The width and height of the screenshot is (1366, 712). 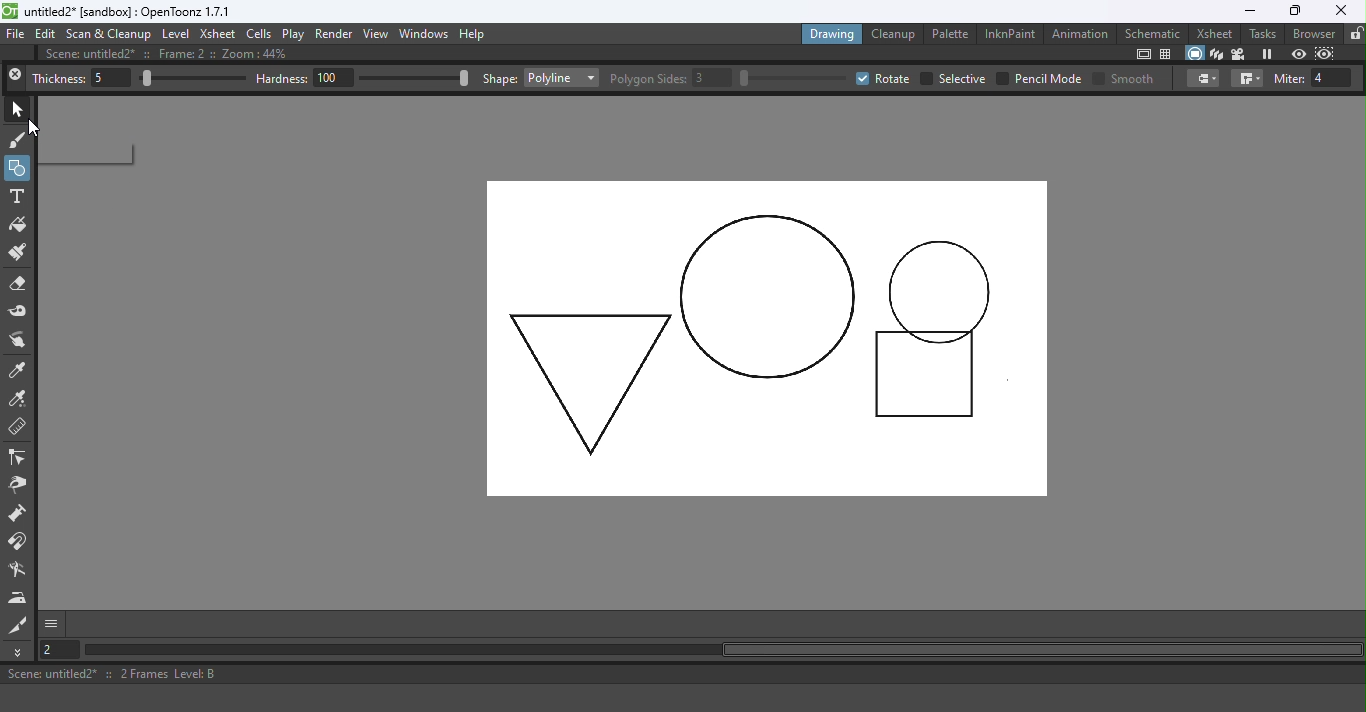 What do you see at coordinates (21, 340) in the screenshot?
I see `Finger tool` at bounding box center [21, 340].